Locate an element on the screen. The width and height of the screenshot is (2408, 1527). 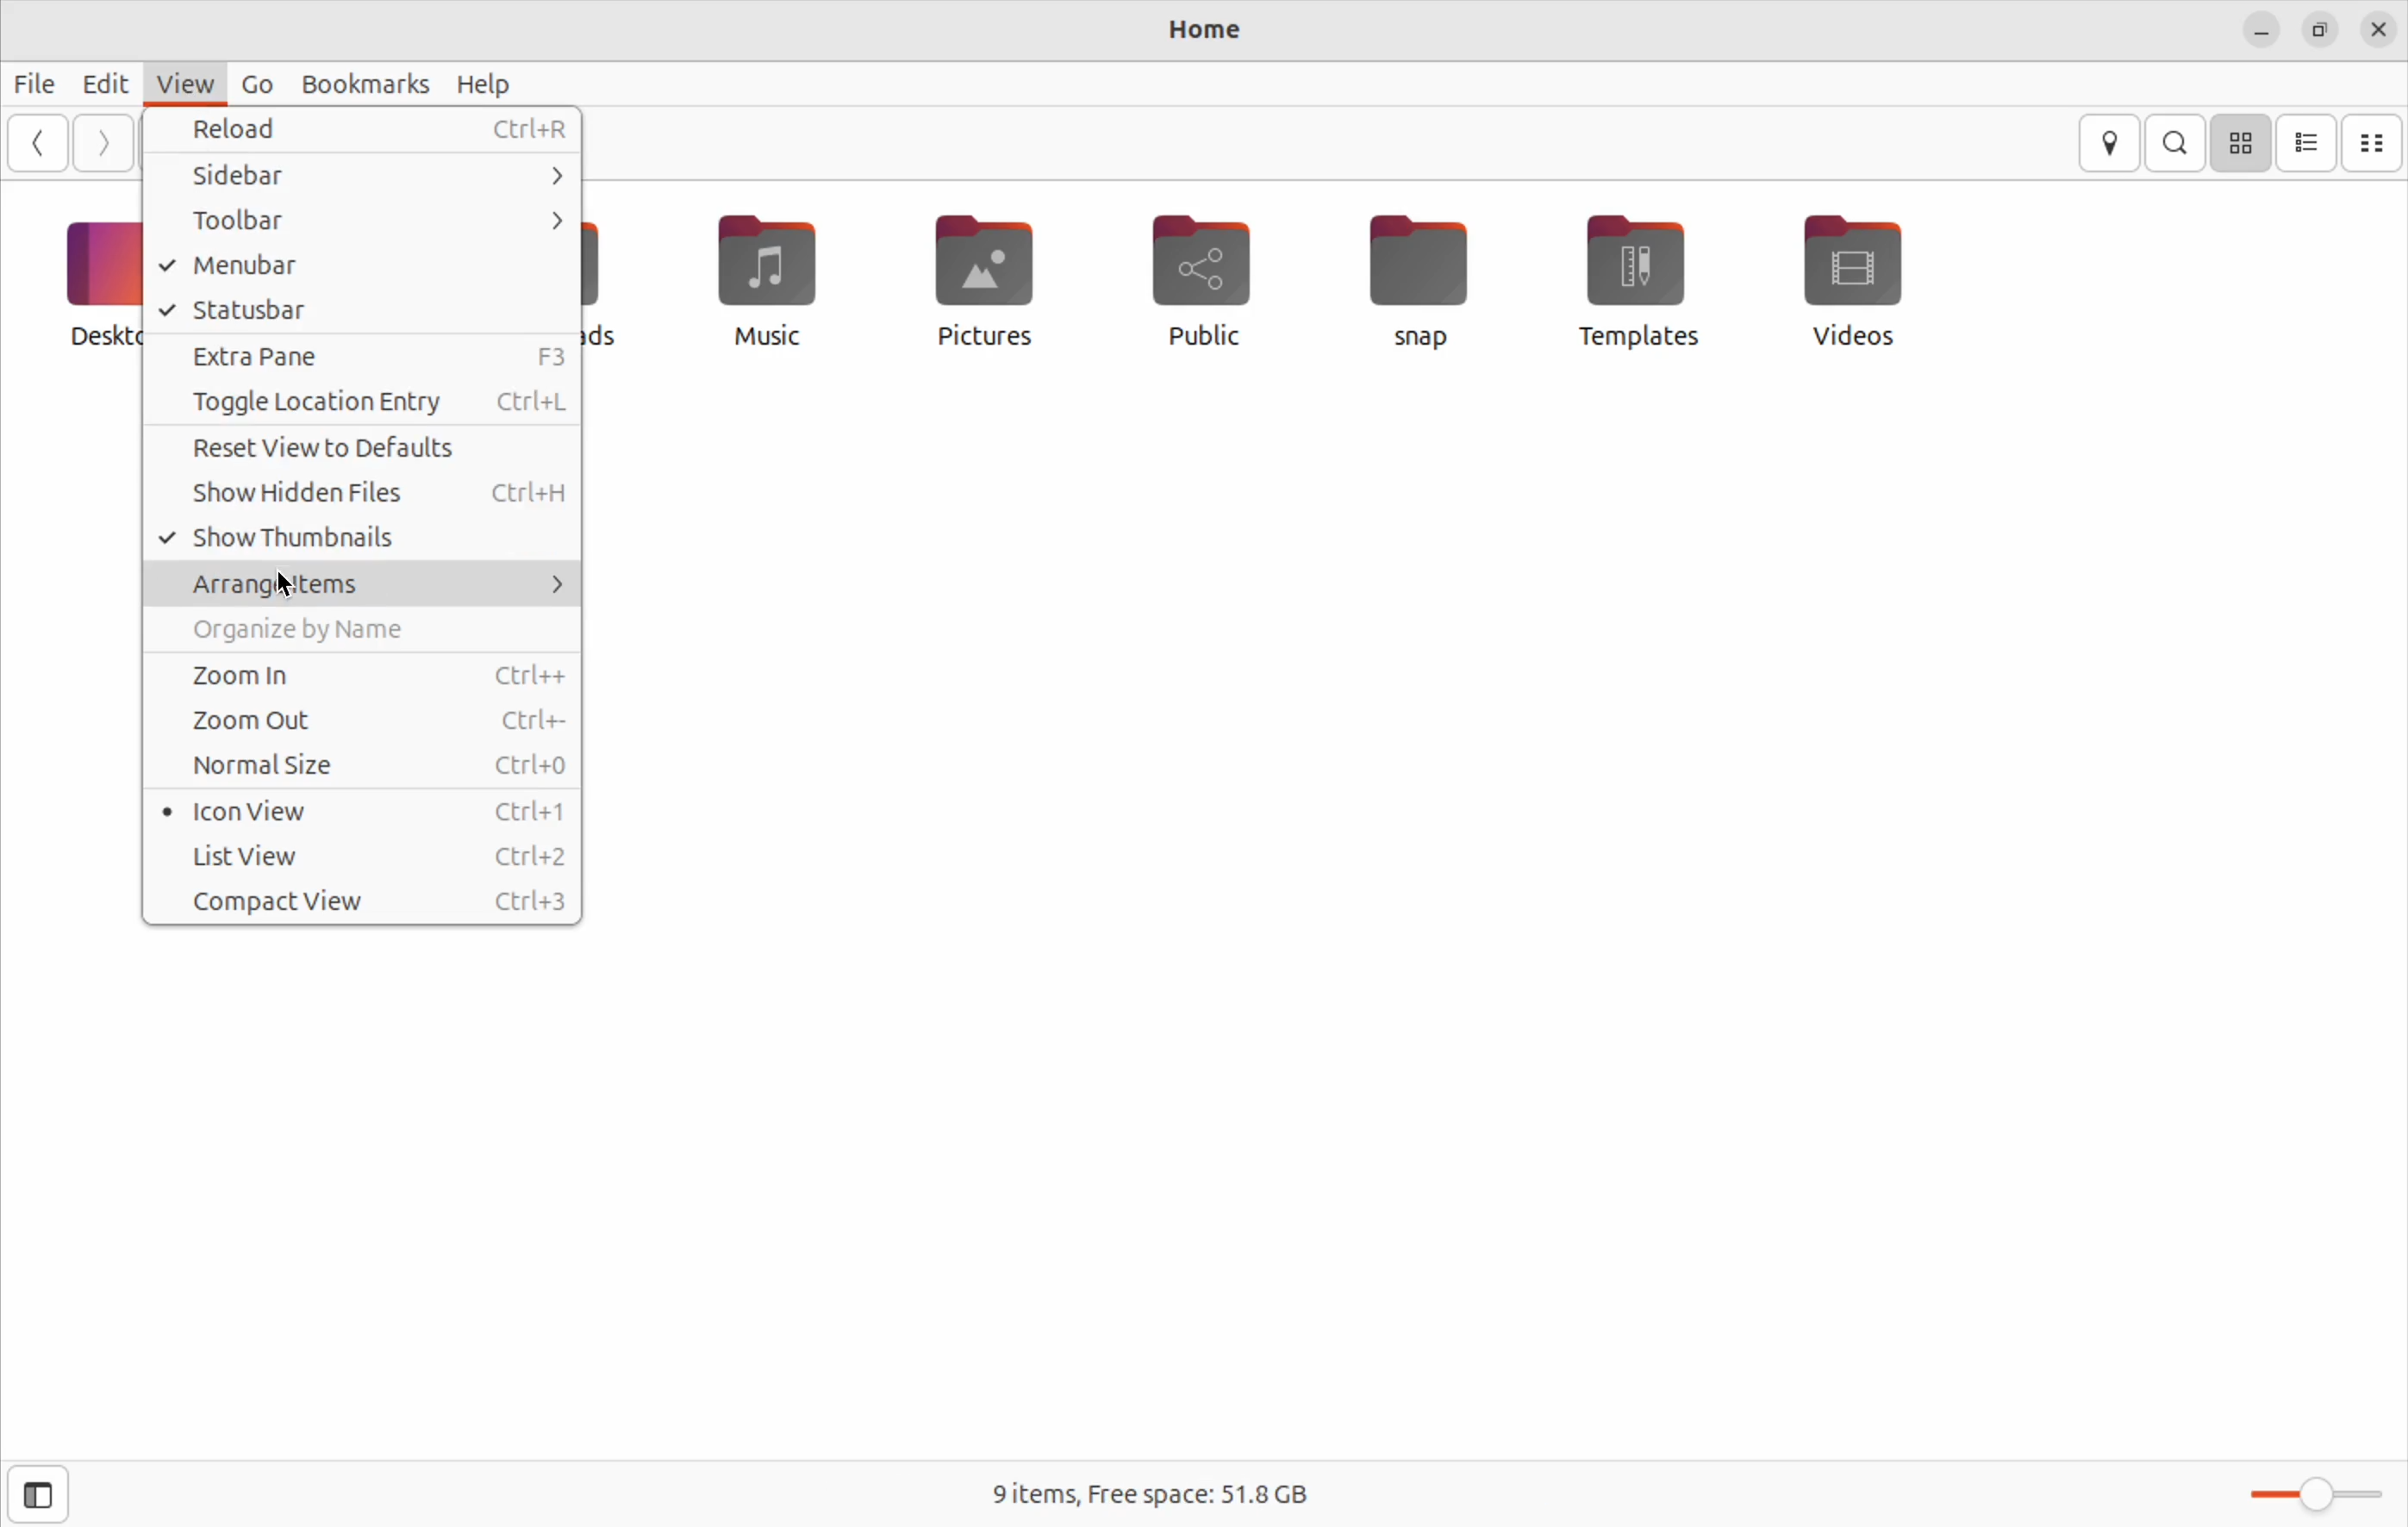
desktop icon  is located at coordinates (88, 282).